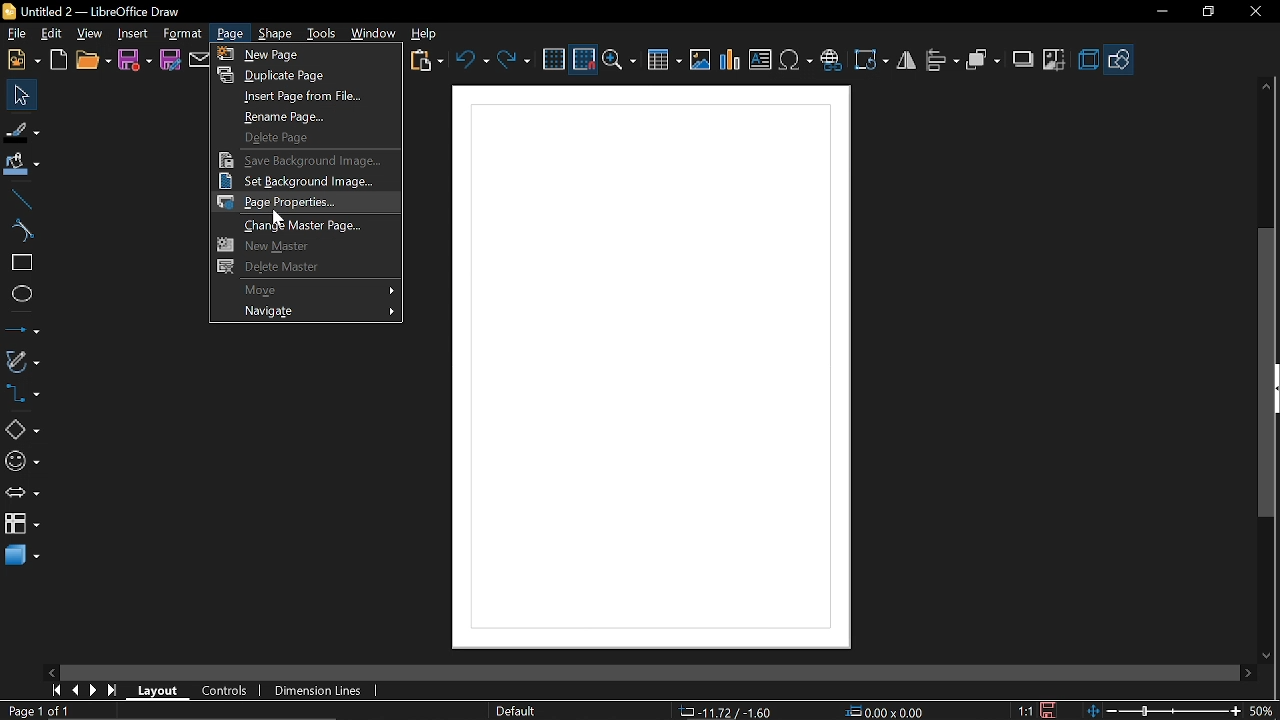 The height and width of the screenshot is (720, 1280). What do you see at coordinates (19, 200) in the screenshot?
I see `Line` at bounding box center [19, 200].